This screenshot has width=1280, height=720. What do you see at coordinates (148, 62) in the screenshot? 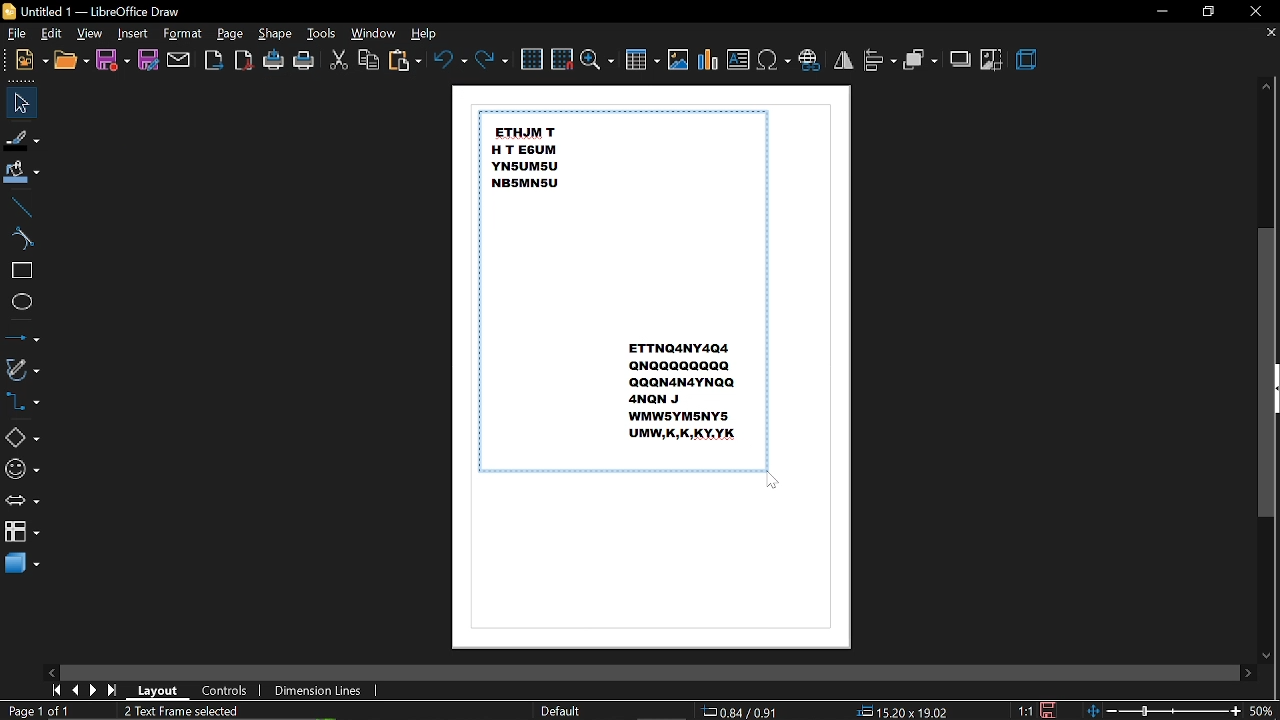
I see `save as` at bounding box center [148, 62].